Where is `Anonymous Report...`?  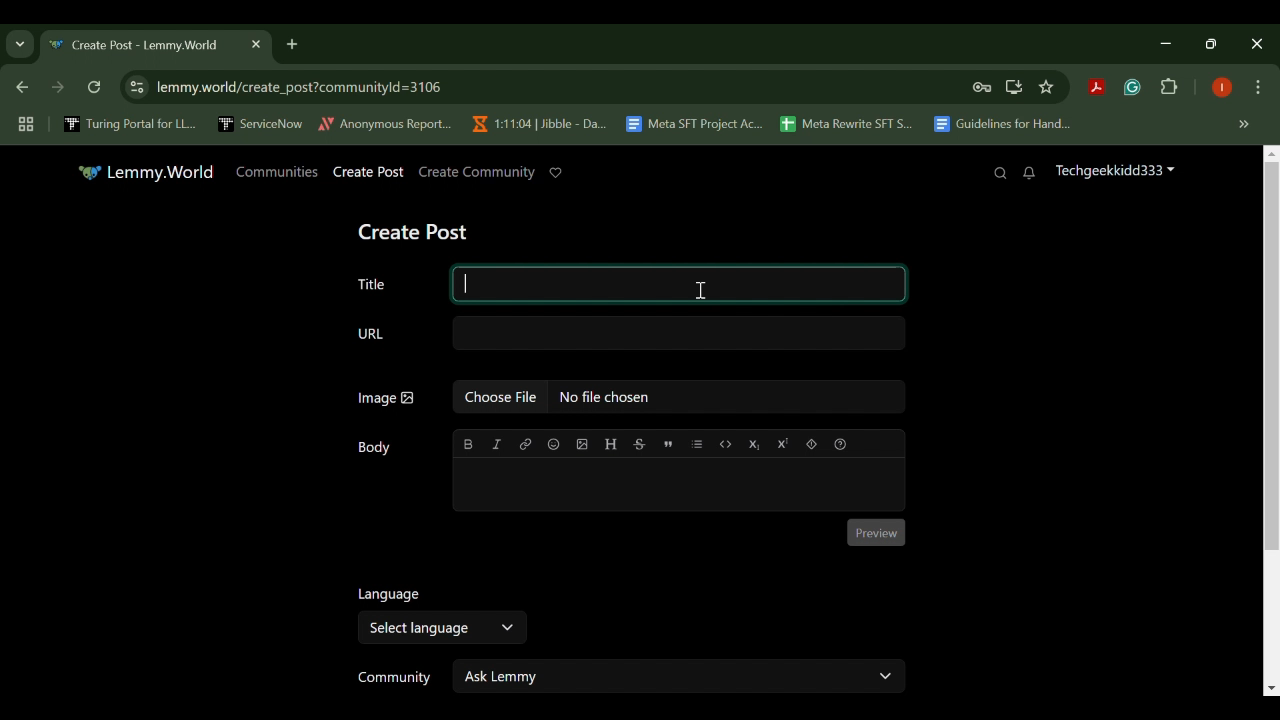 Anonymous Report... is located at coordinates (386, 123).